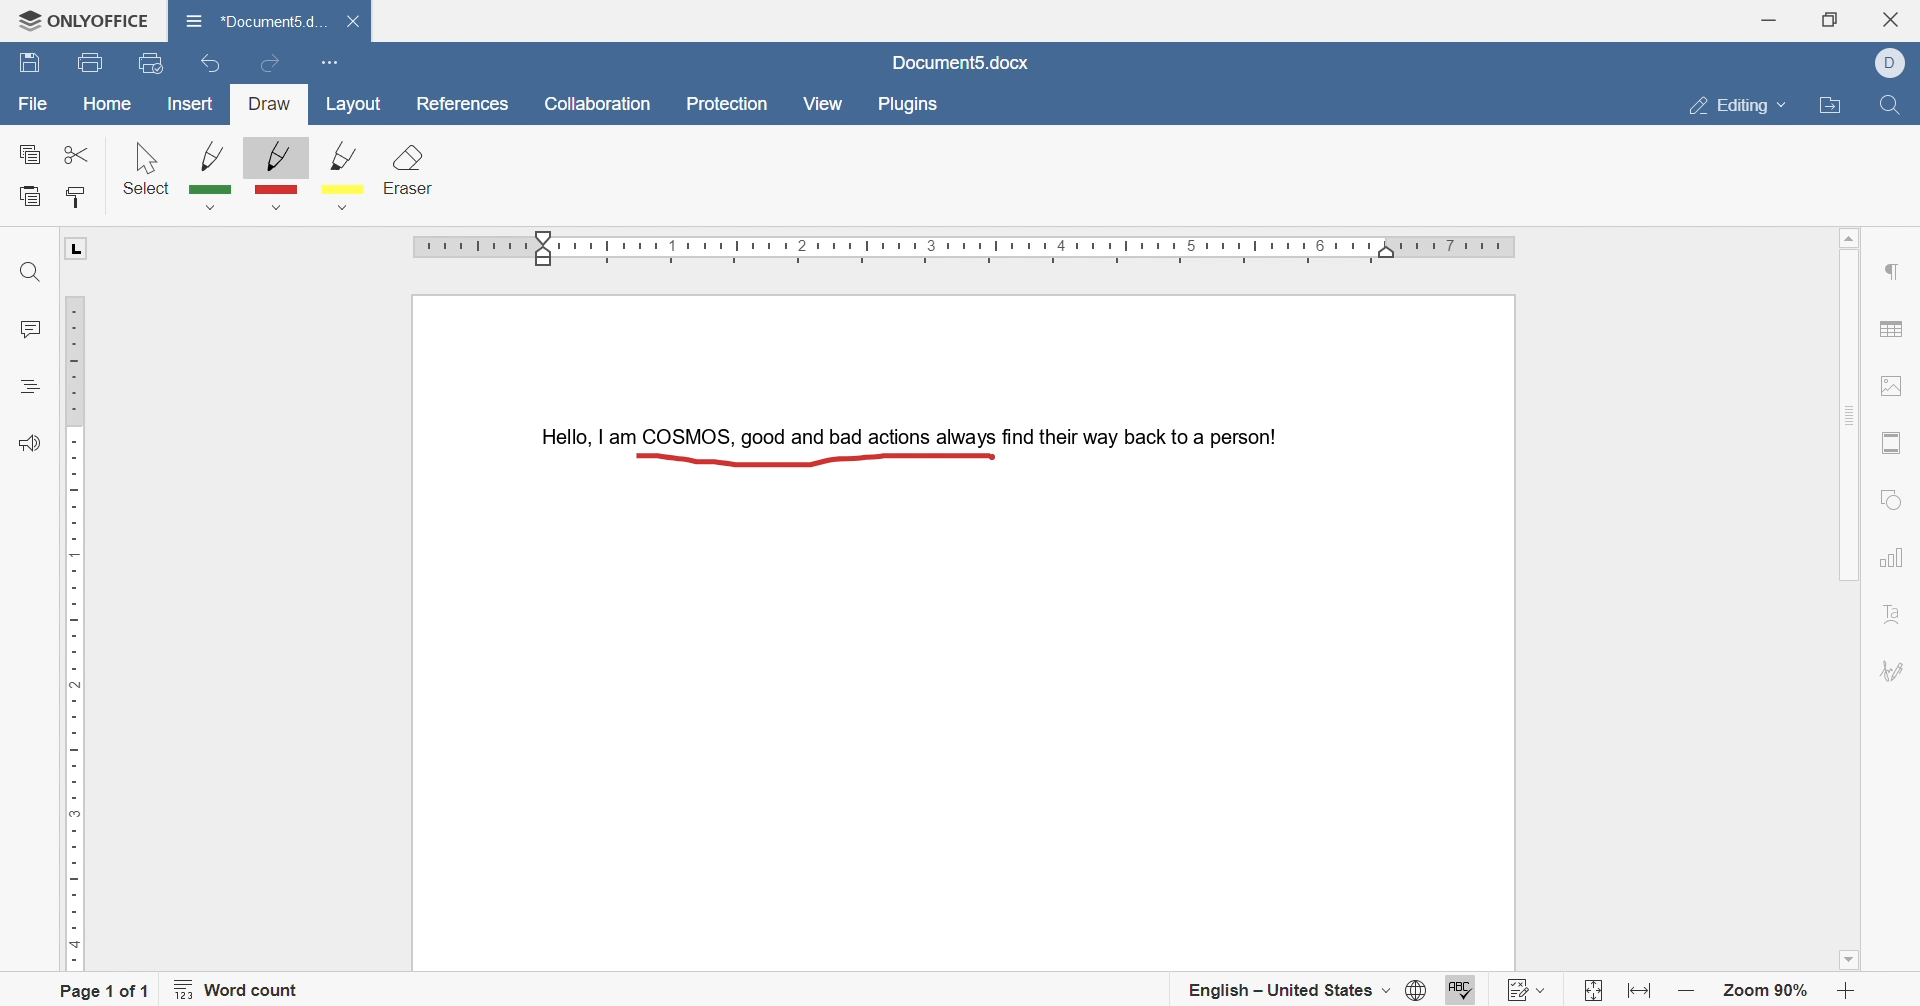 Image resolution: width=1920 pixels, height=1006 pixels. What do you see at coordinates (76, 16) in the screenshot?
I see `ONLYOFFICE` at bounding box center [76, 16].